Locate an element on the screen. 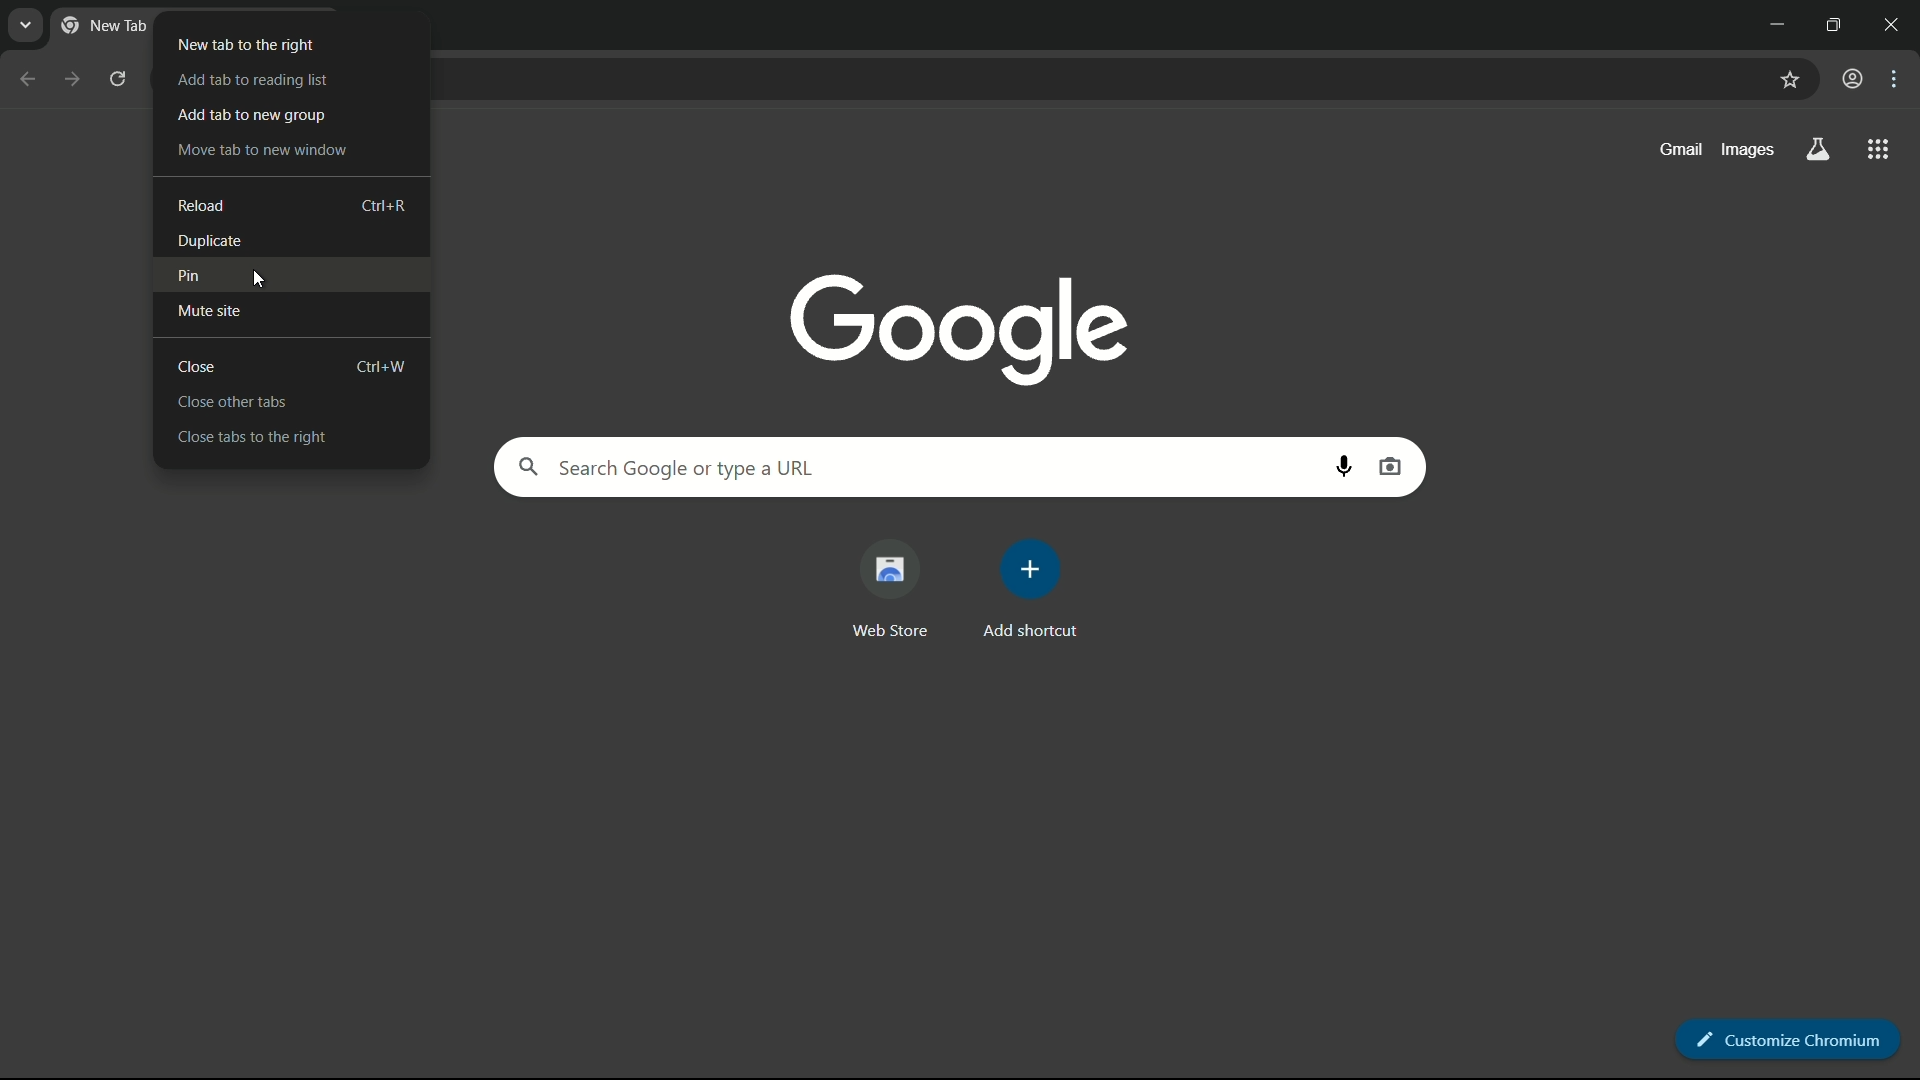 This screenshot has width=1920, height=1080. new tab is located at coordinates (104, 23).